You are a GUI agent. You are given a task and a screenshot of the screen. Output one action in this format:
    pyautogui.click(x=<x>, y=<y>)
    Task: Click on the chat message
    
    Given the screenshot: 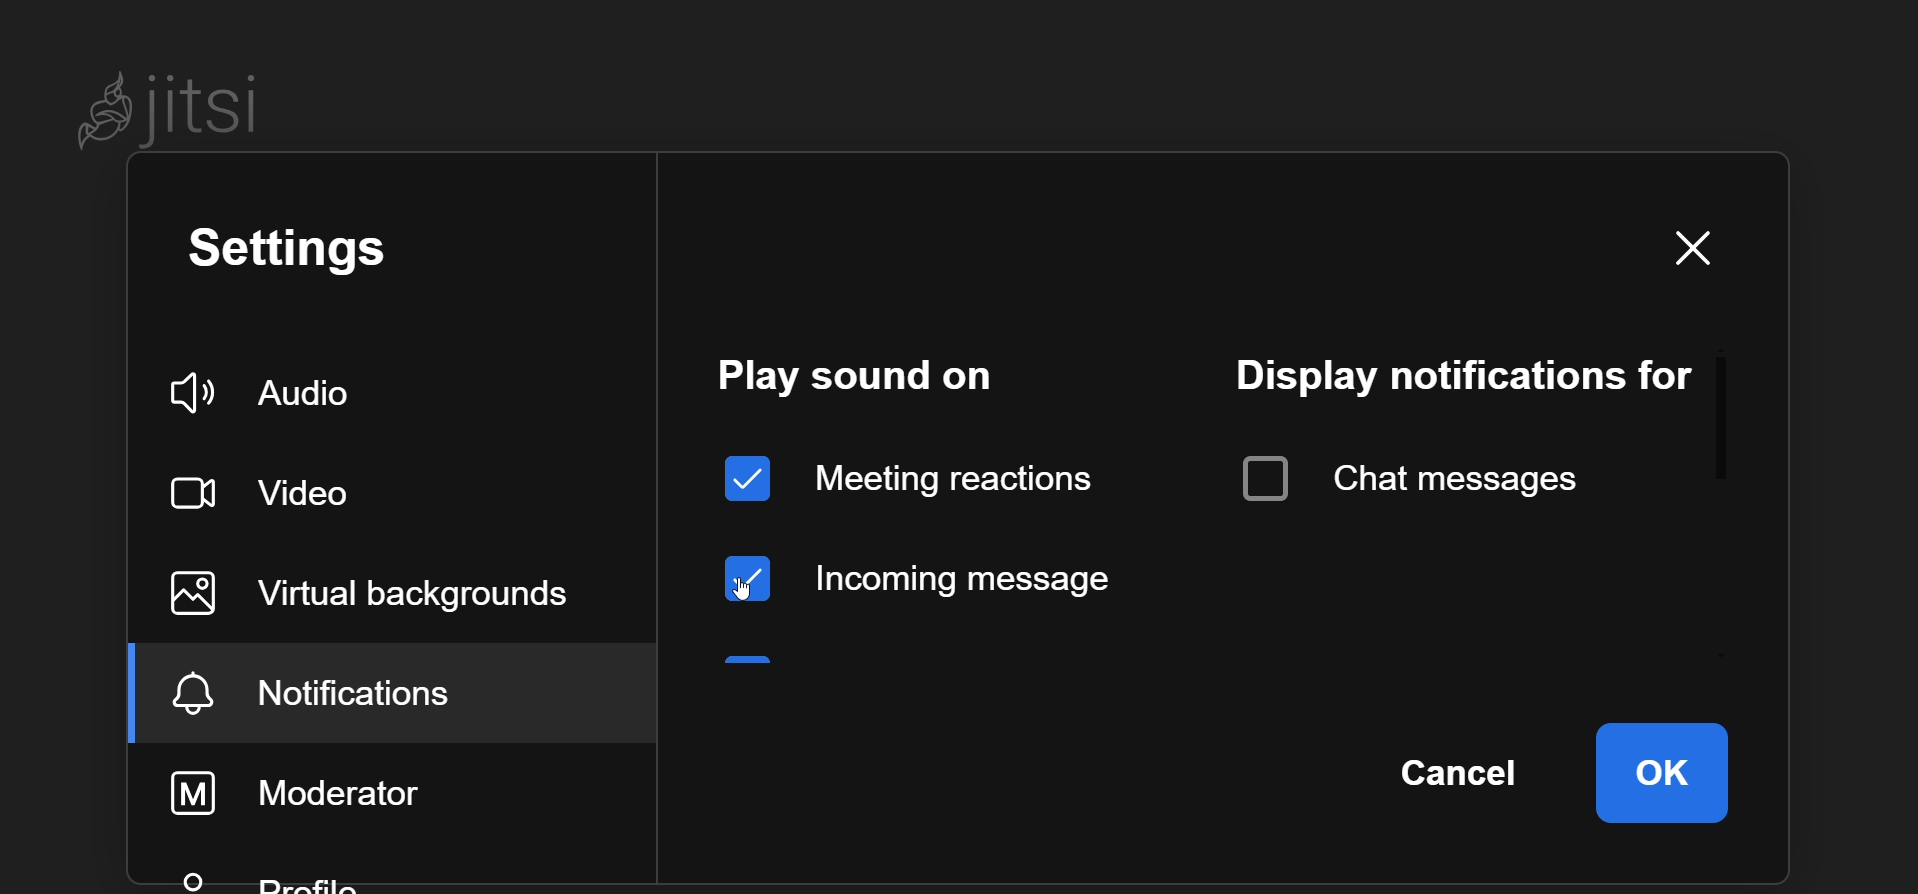 What is the action you would take?
    pyautogui.click(x=1417, y=471)
    